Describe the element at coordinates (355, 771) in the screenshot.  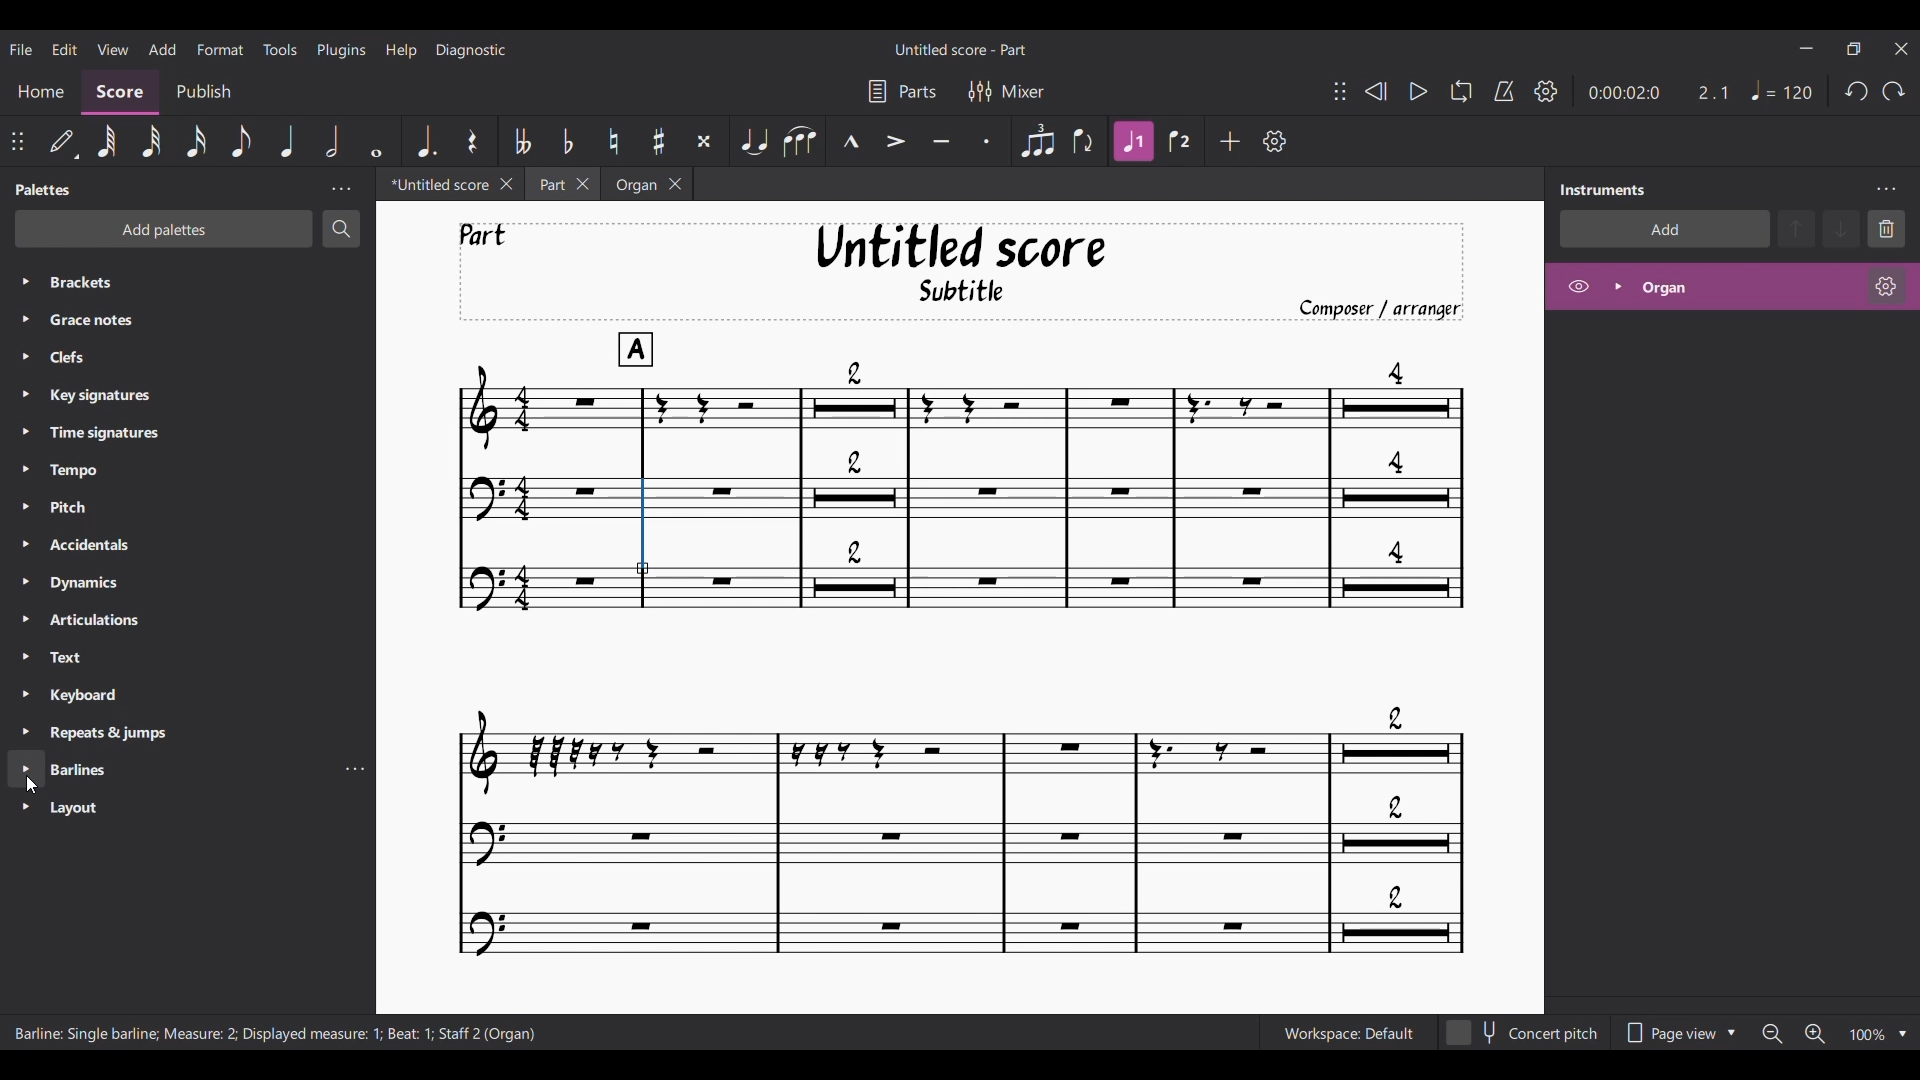
I see `Barline palette settings` at that location.